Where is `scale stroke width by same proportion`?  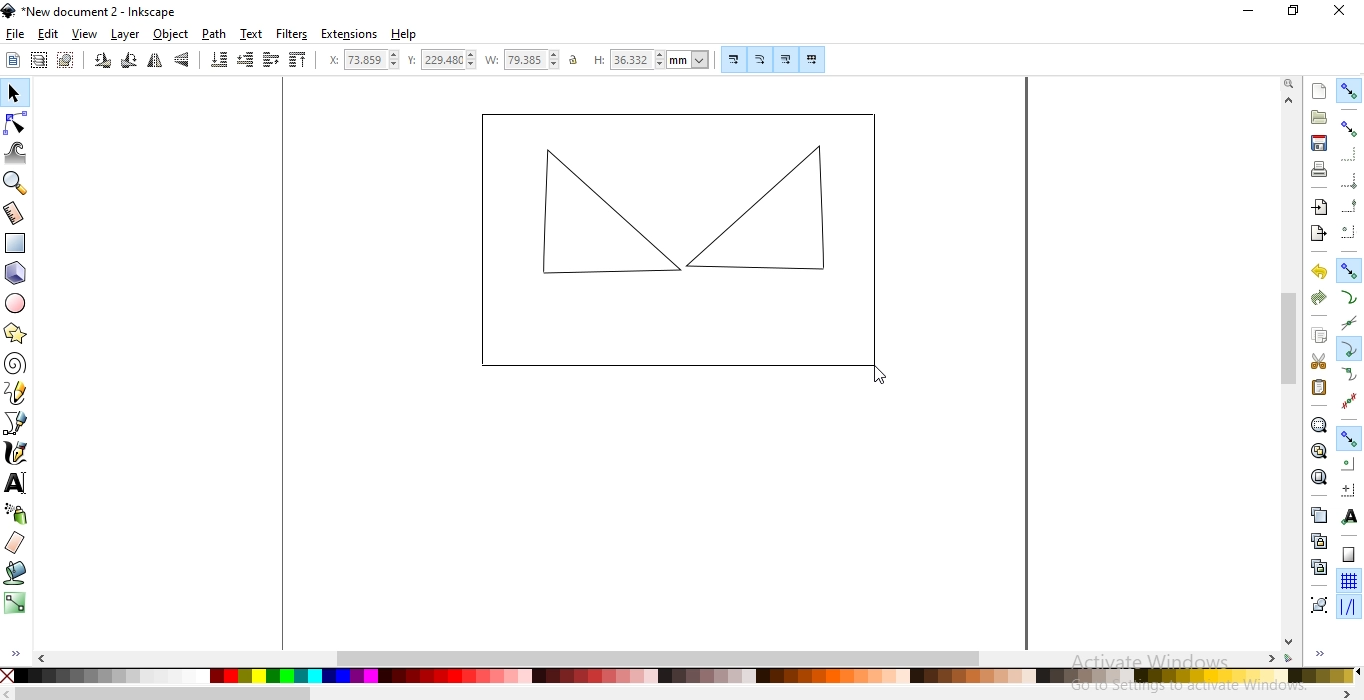
scale stroke width by same proportion is located at coordinates (734, 59).